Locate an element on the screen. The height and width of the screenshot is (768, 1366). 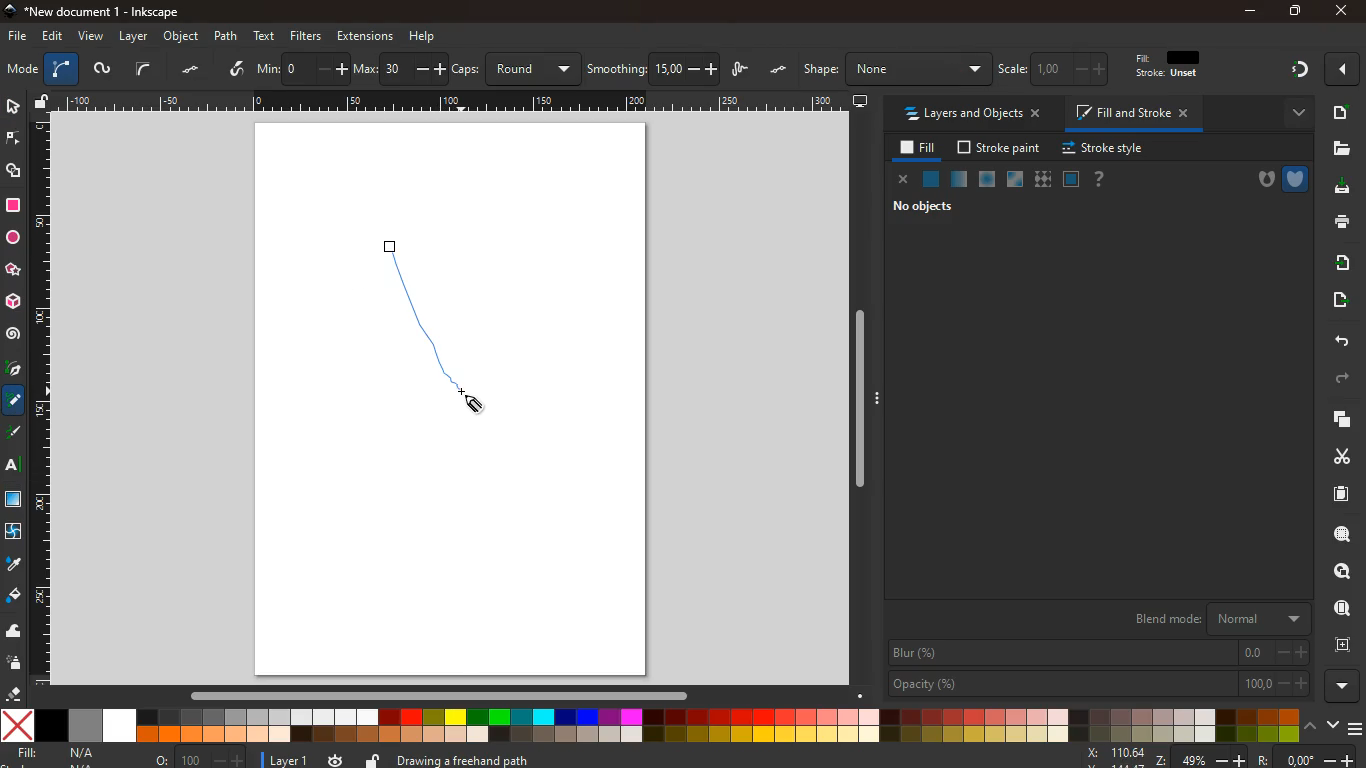
dots is located at coordinates (193, 70).